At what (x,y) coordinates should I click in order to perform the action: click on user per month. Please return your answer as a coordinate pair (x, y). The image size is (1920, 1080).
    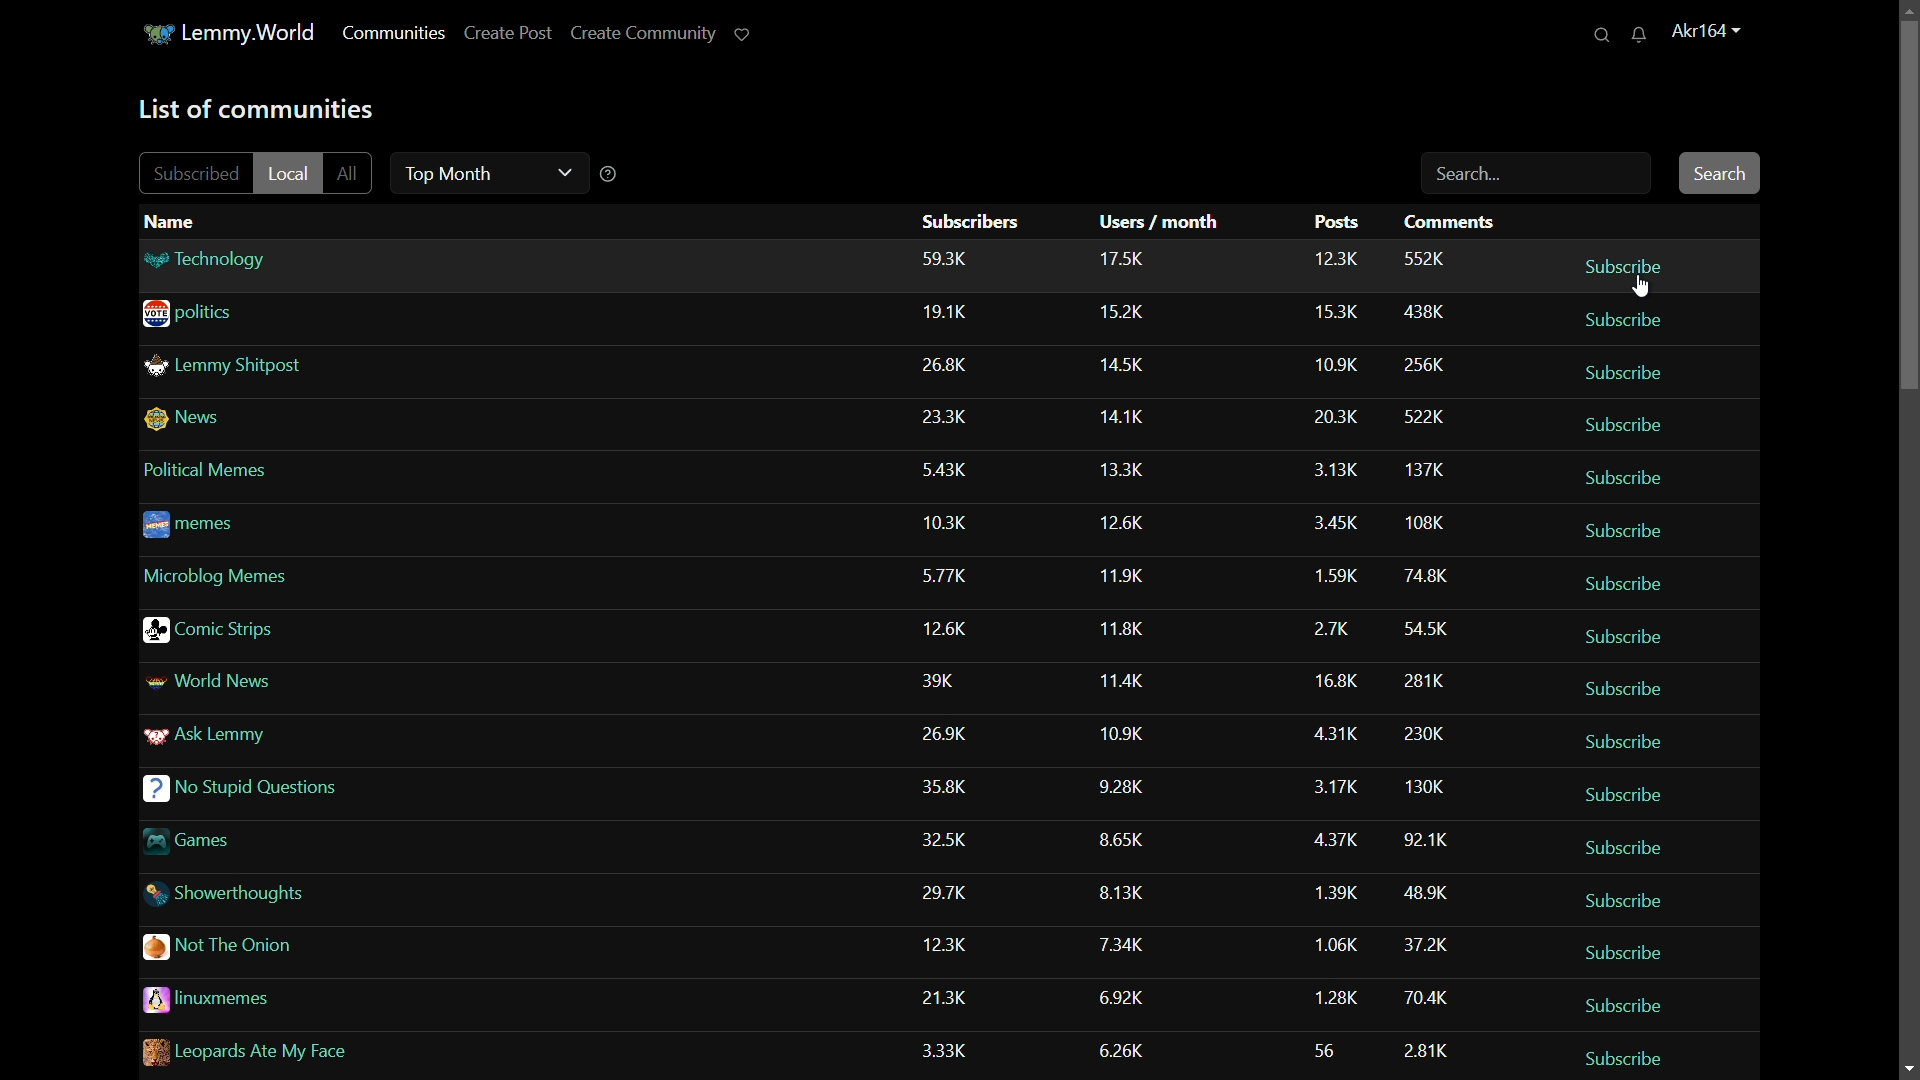
    Looking at the image, I should click on (1122, 892).